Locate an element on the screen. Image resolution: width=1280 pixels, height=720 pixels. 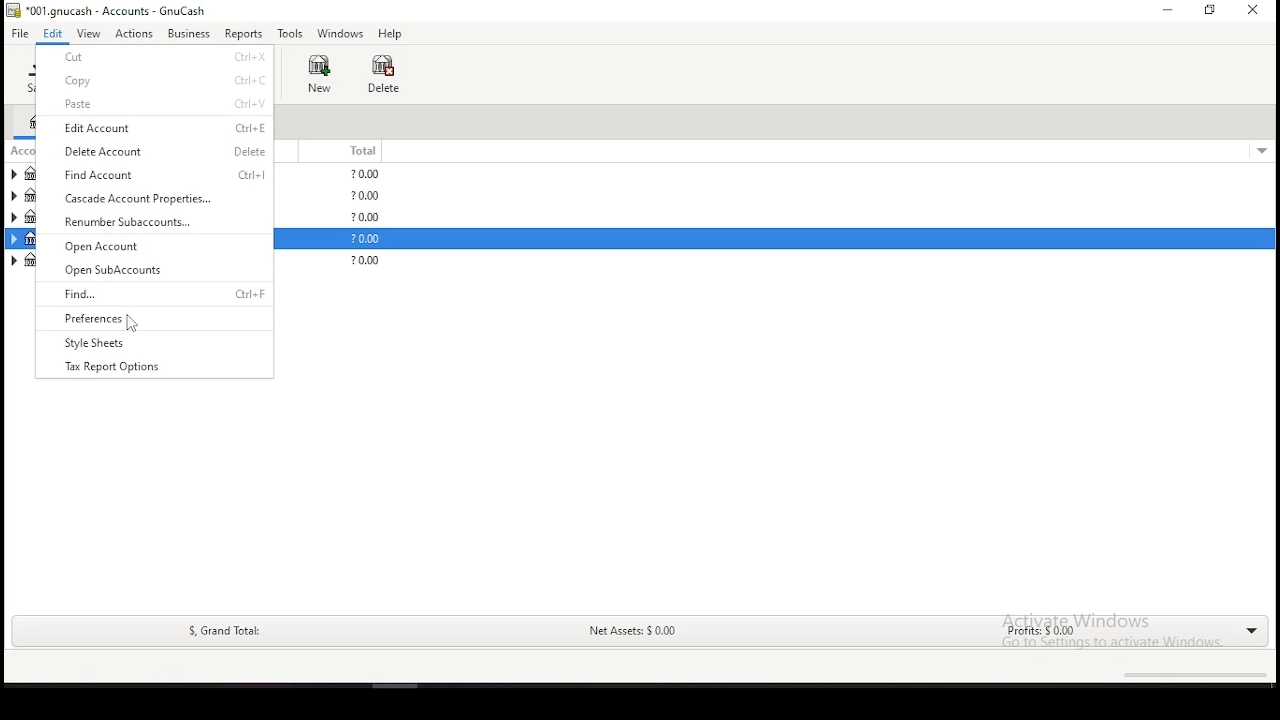
preferences is located at coordinates (156, 319).